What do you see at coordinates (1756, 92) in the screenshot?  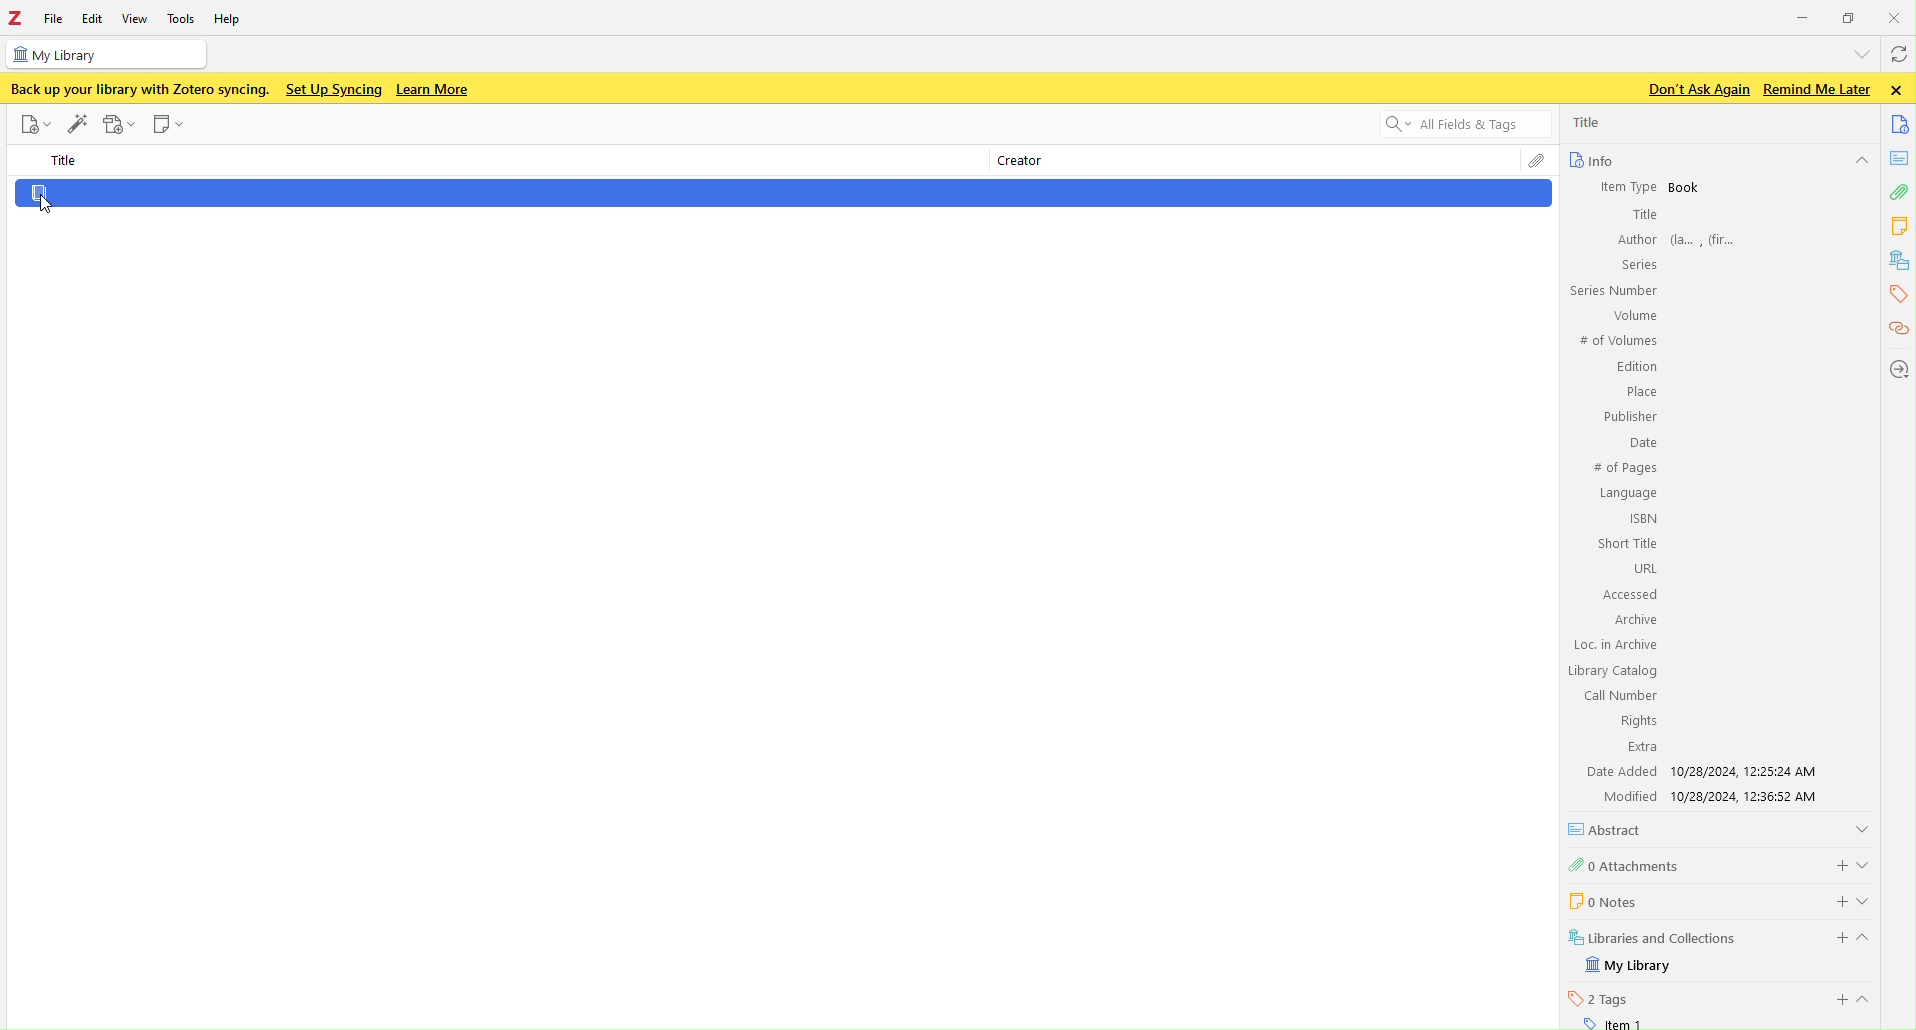 I see `text` at bounding box center [1756, 92].